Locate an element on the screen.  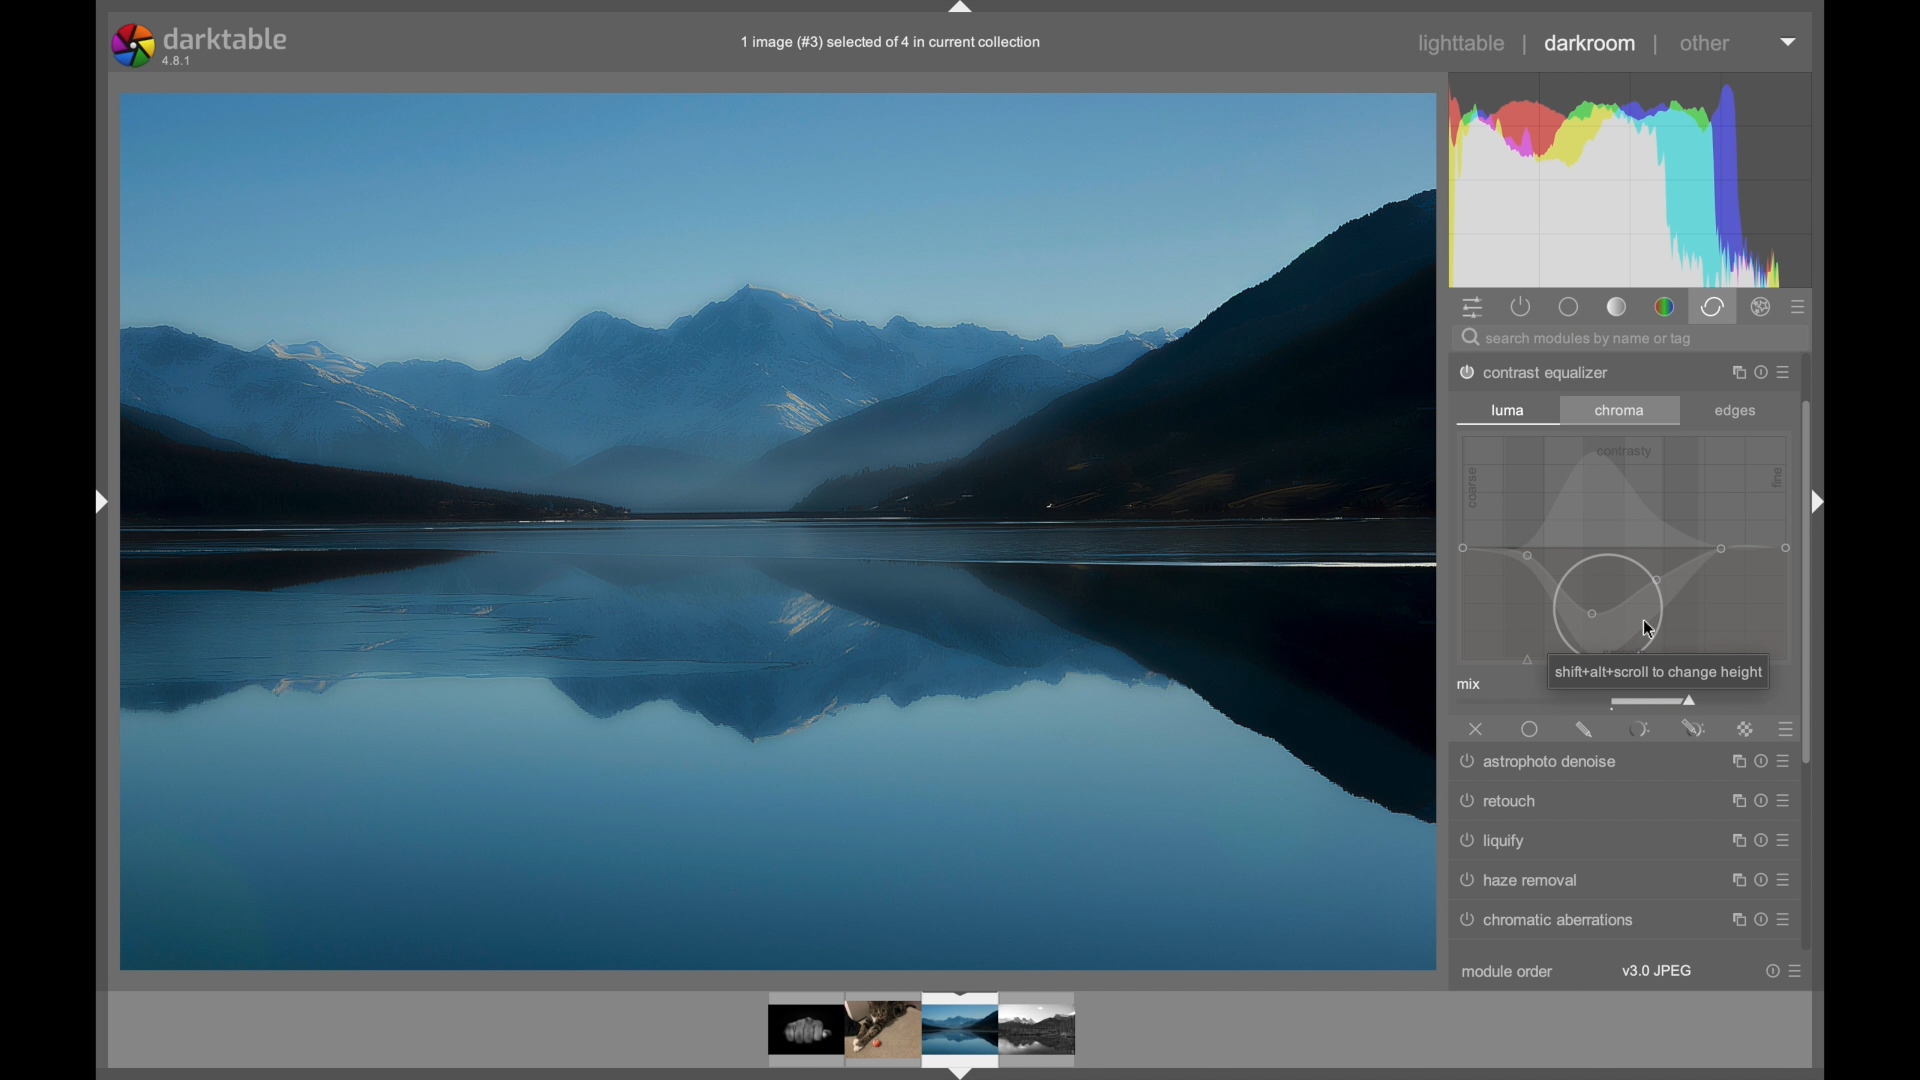
search bar is located at coordinates (1636, 338).